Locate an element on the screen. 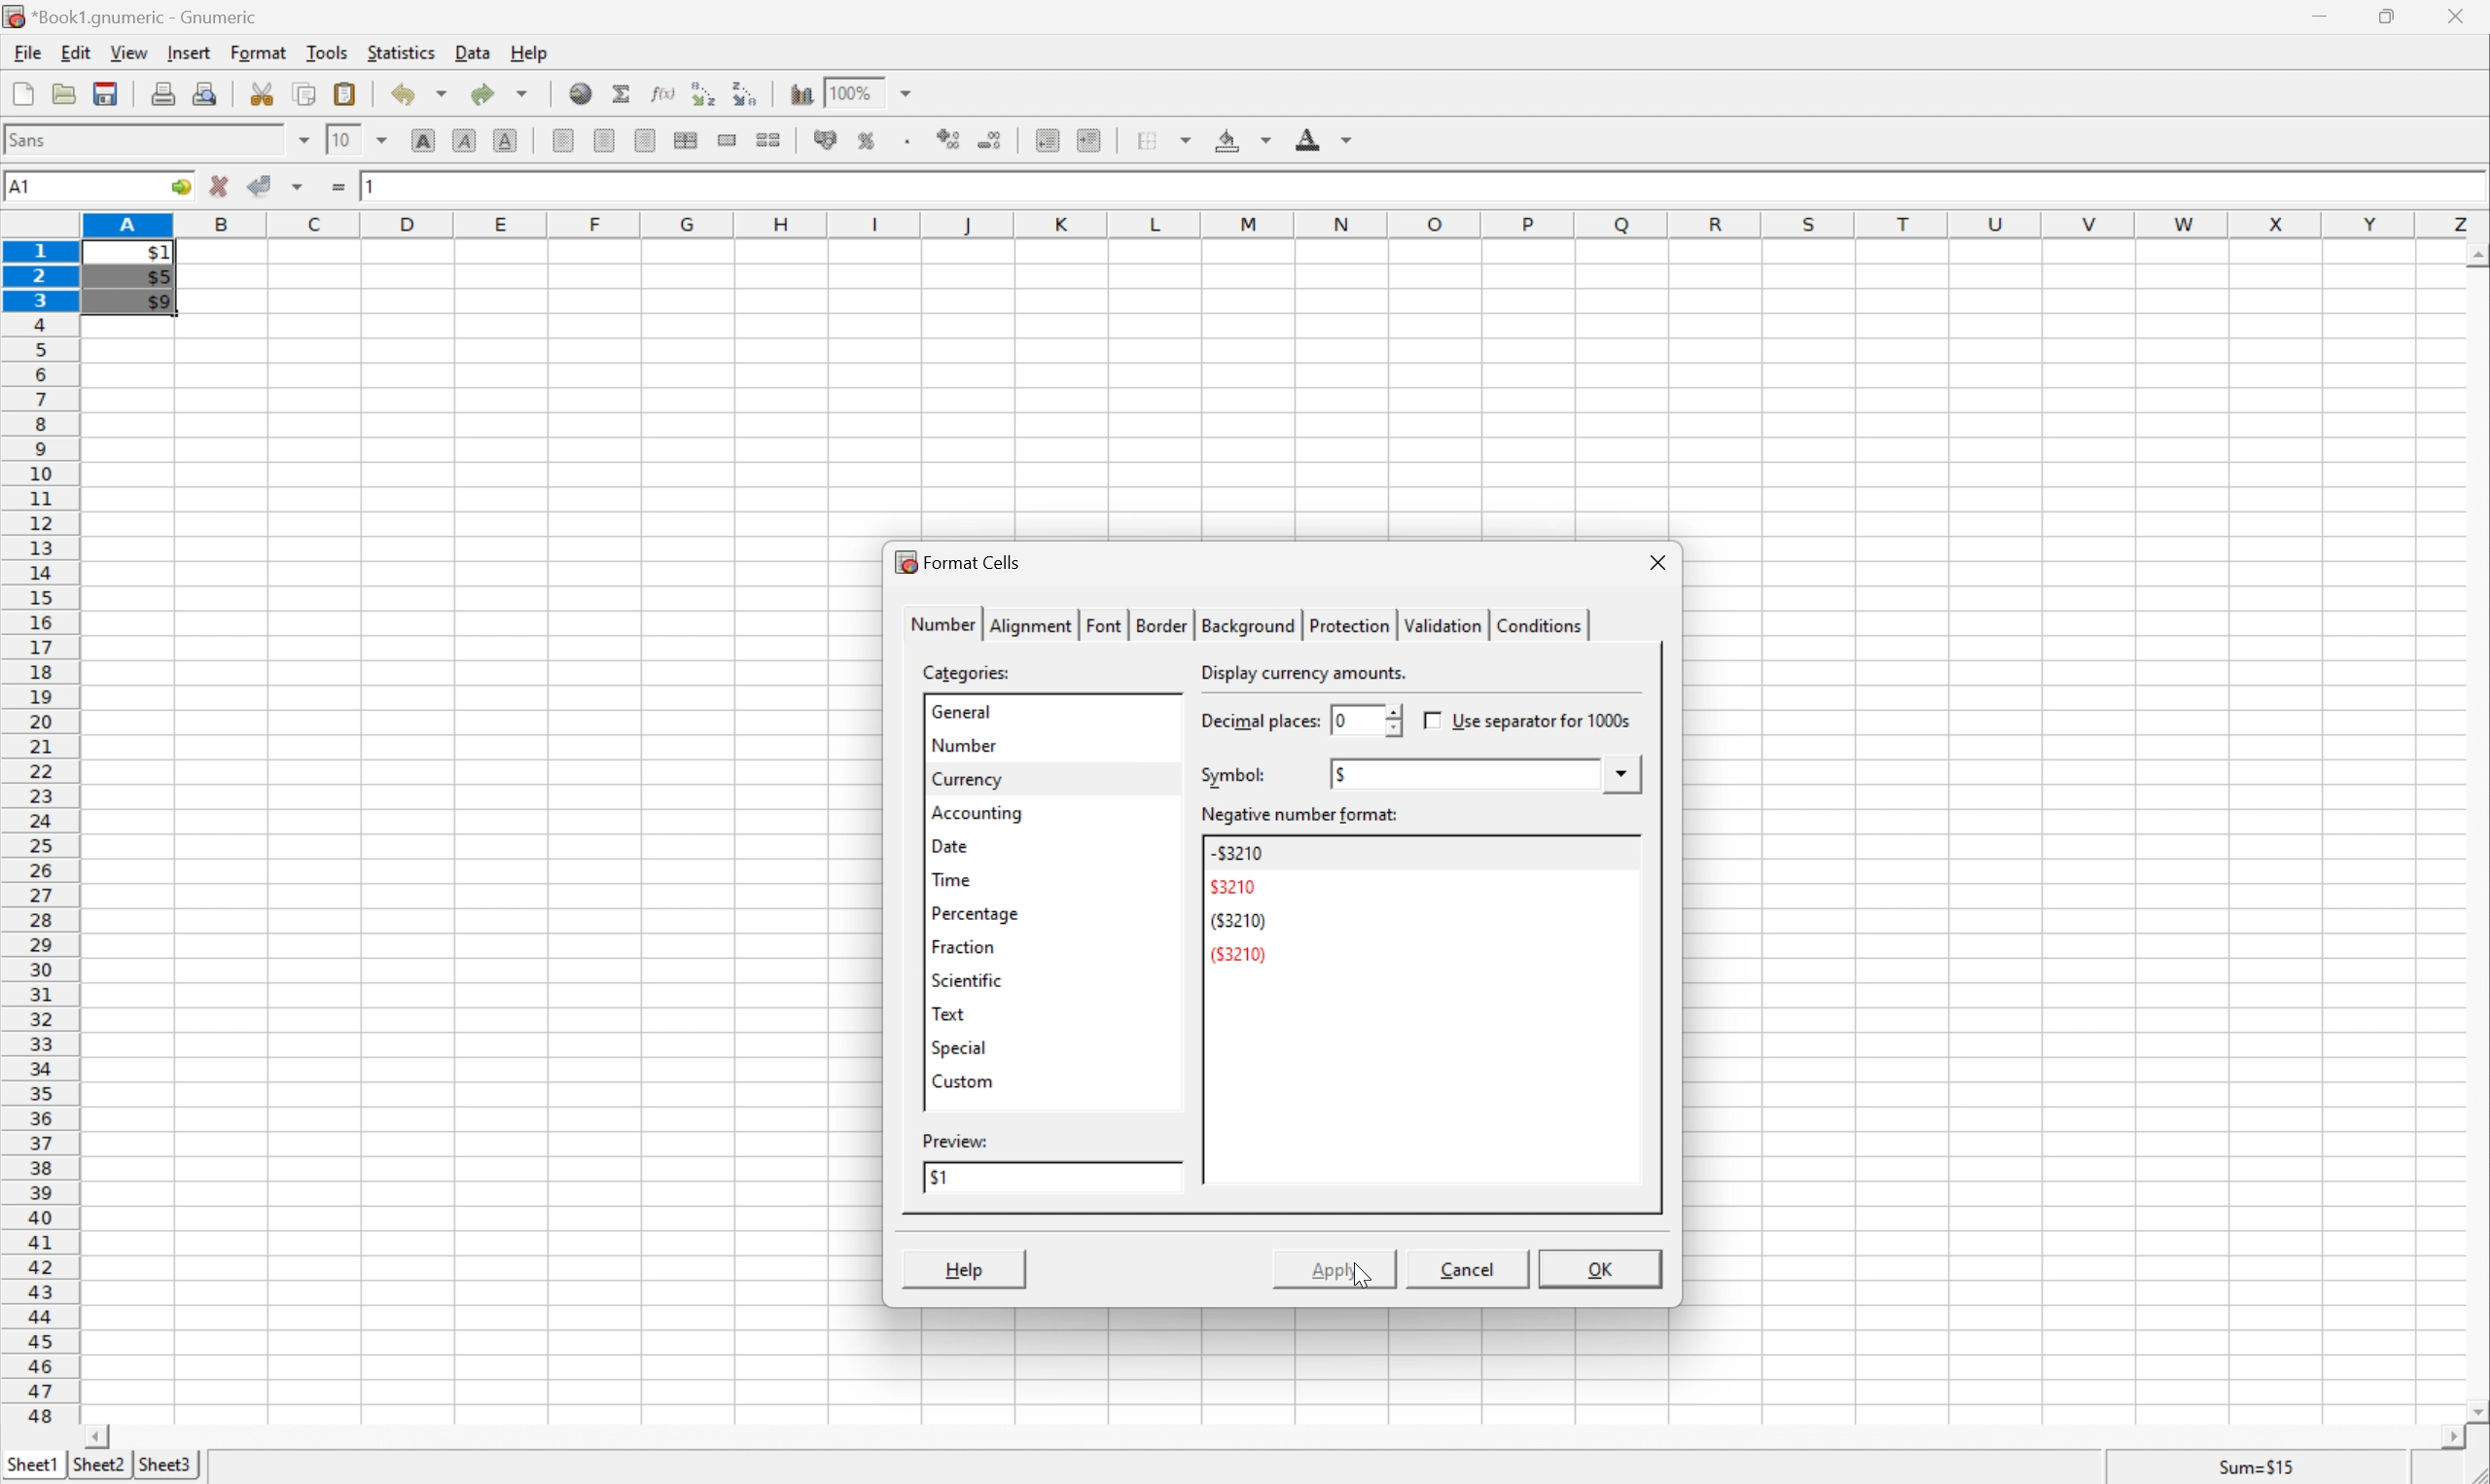 Image resolution: width=2490 pixels, height=1484 pixels. select an appropriate format automatically. is located at coordinates (1376, 673).